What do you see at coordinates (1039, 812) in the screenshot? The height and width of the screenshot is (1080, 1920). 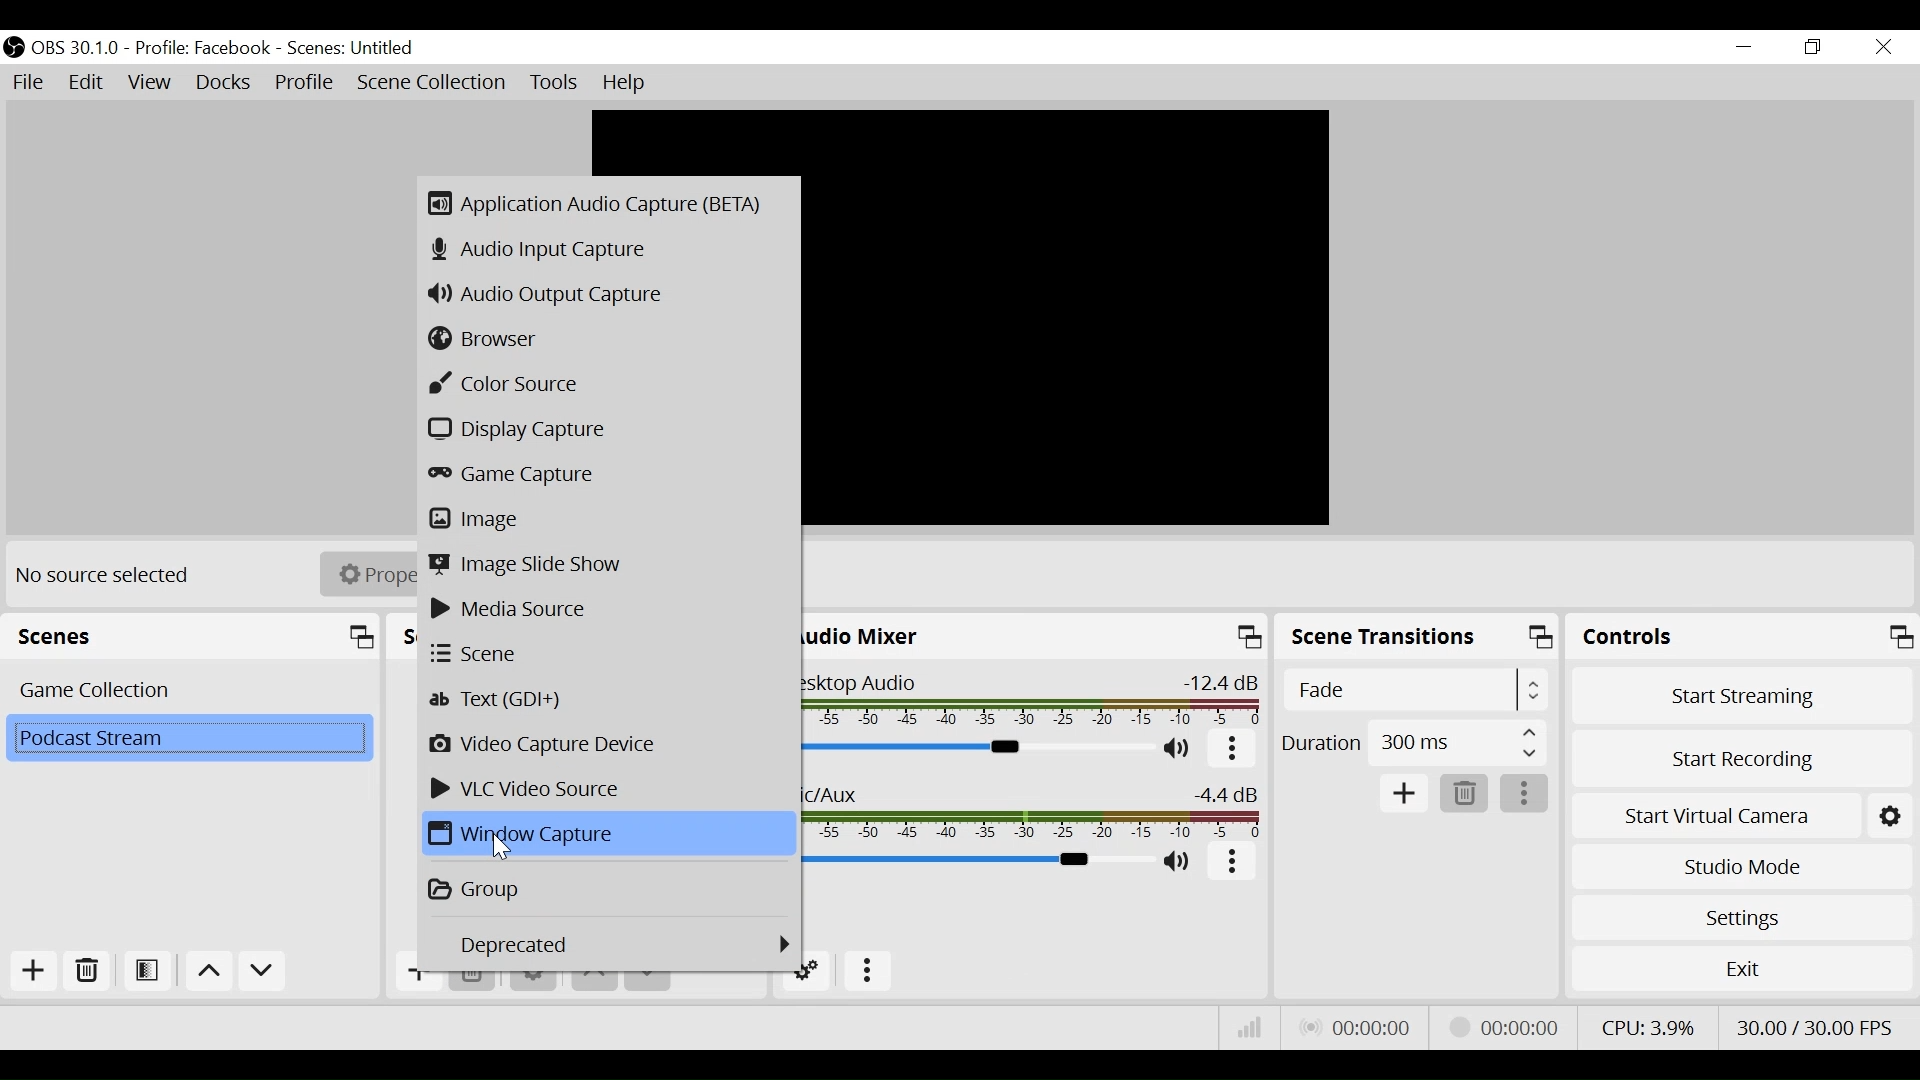 I see `Mic/Aux` at bounding box center [1039, 812].